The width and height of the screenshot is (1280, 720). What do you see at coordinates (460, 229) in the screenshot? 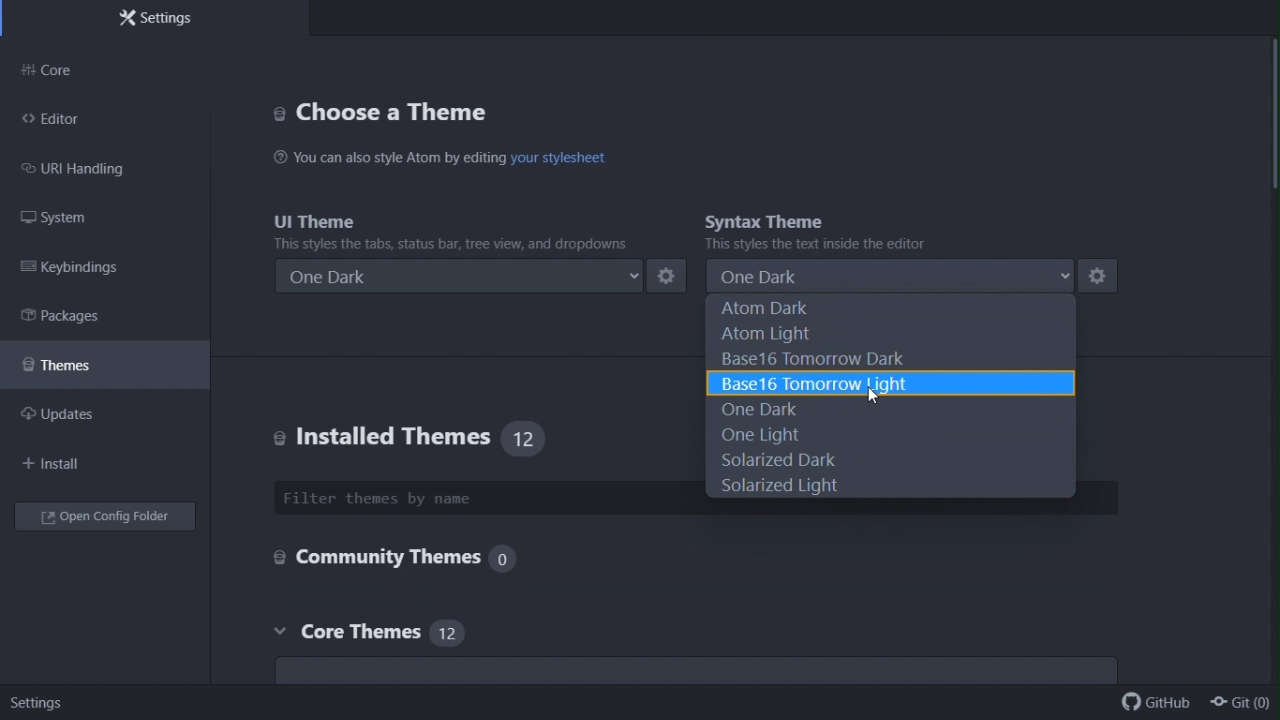
I see `UI theme` at bounding box center [460, 229].